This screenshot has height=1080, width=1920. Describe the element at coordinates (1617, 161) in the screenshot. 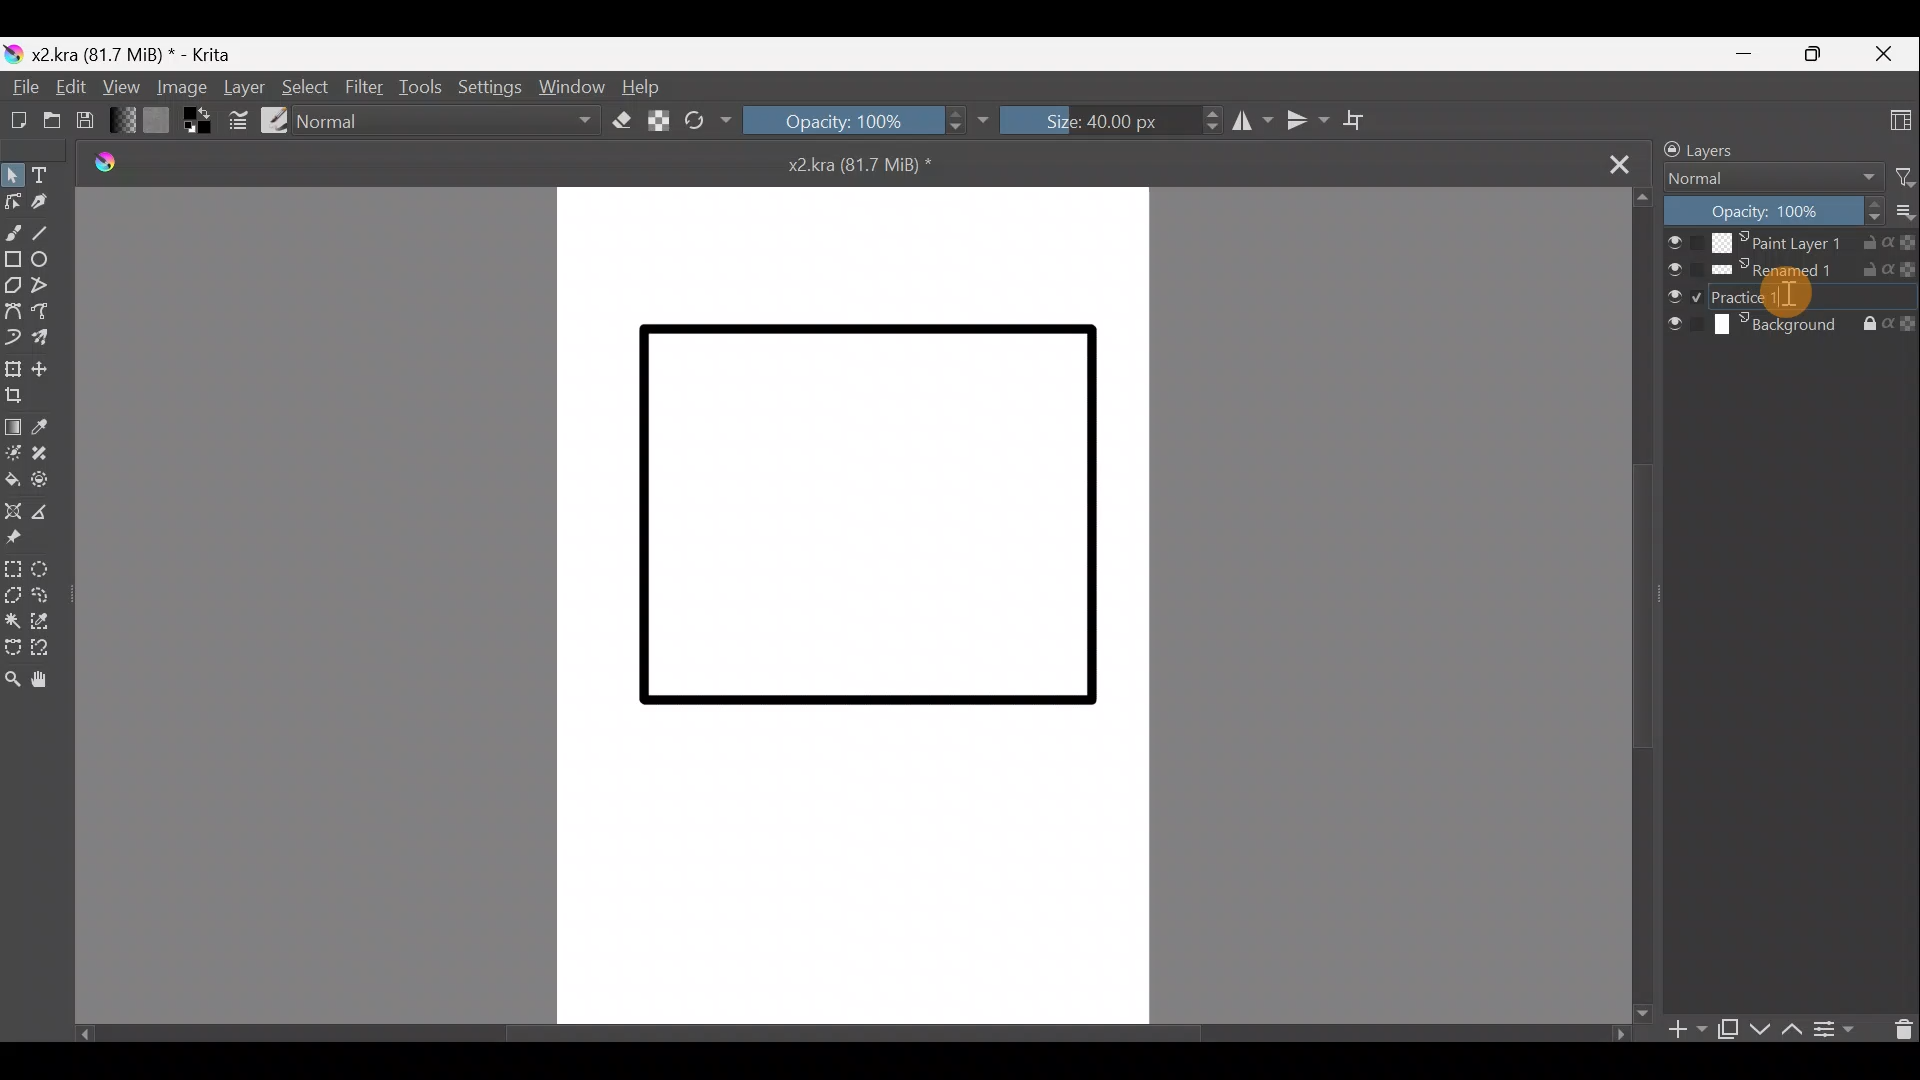

I see `Close tab` at that location.